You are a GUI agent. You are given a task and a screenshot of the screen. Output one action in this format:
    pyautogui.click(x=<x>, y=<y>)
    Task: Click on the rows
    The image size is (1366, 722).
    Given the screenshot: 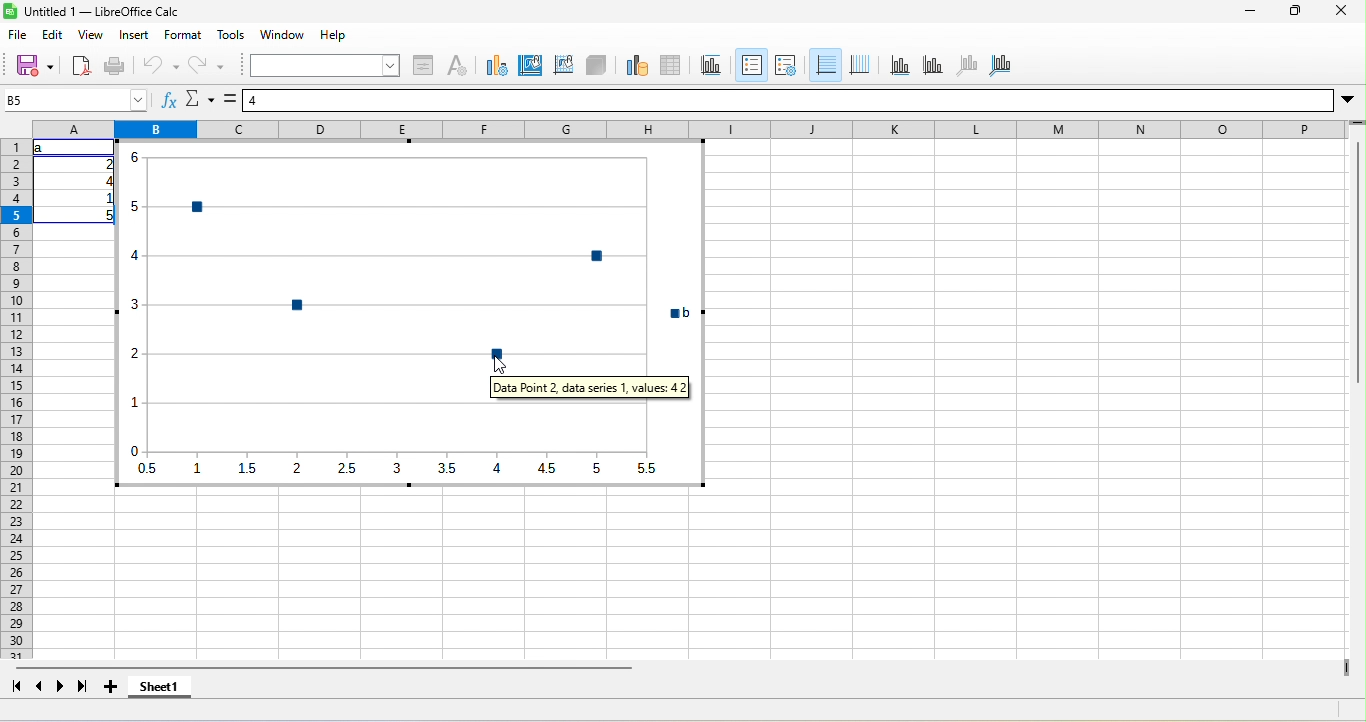 What is the action you would take?
    pyautogui.click(x=16, y=399)
    